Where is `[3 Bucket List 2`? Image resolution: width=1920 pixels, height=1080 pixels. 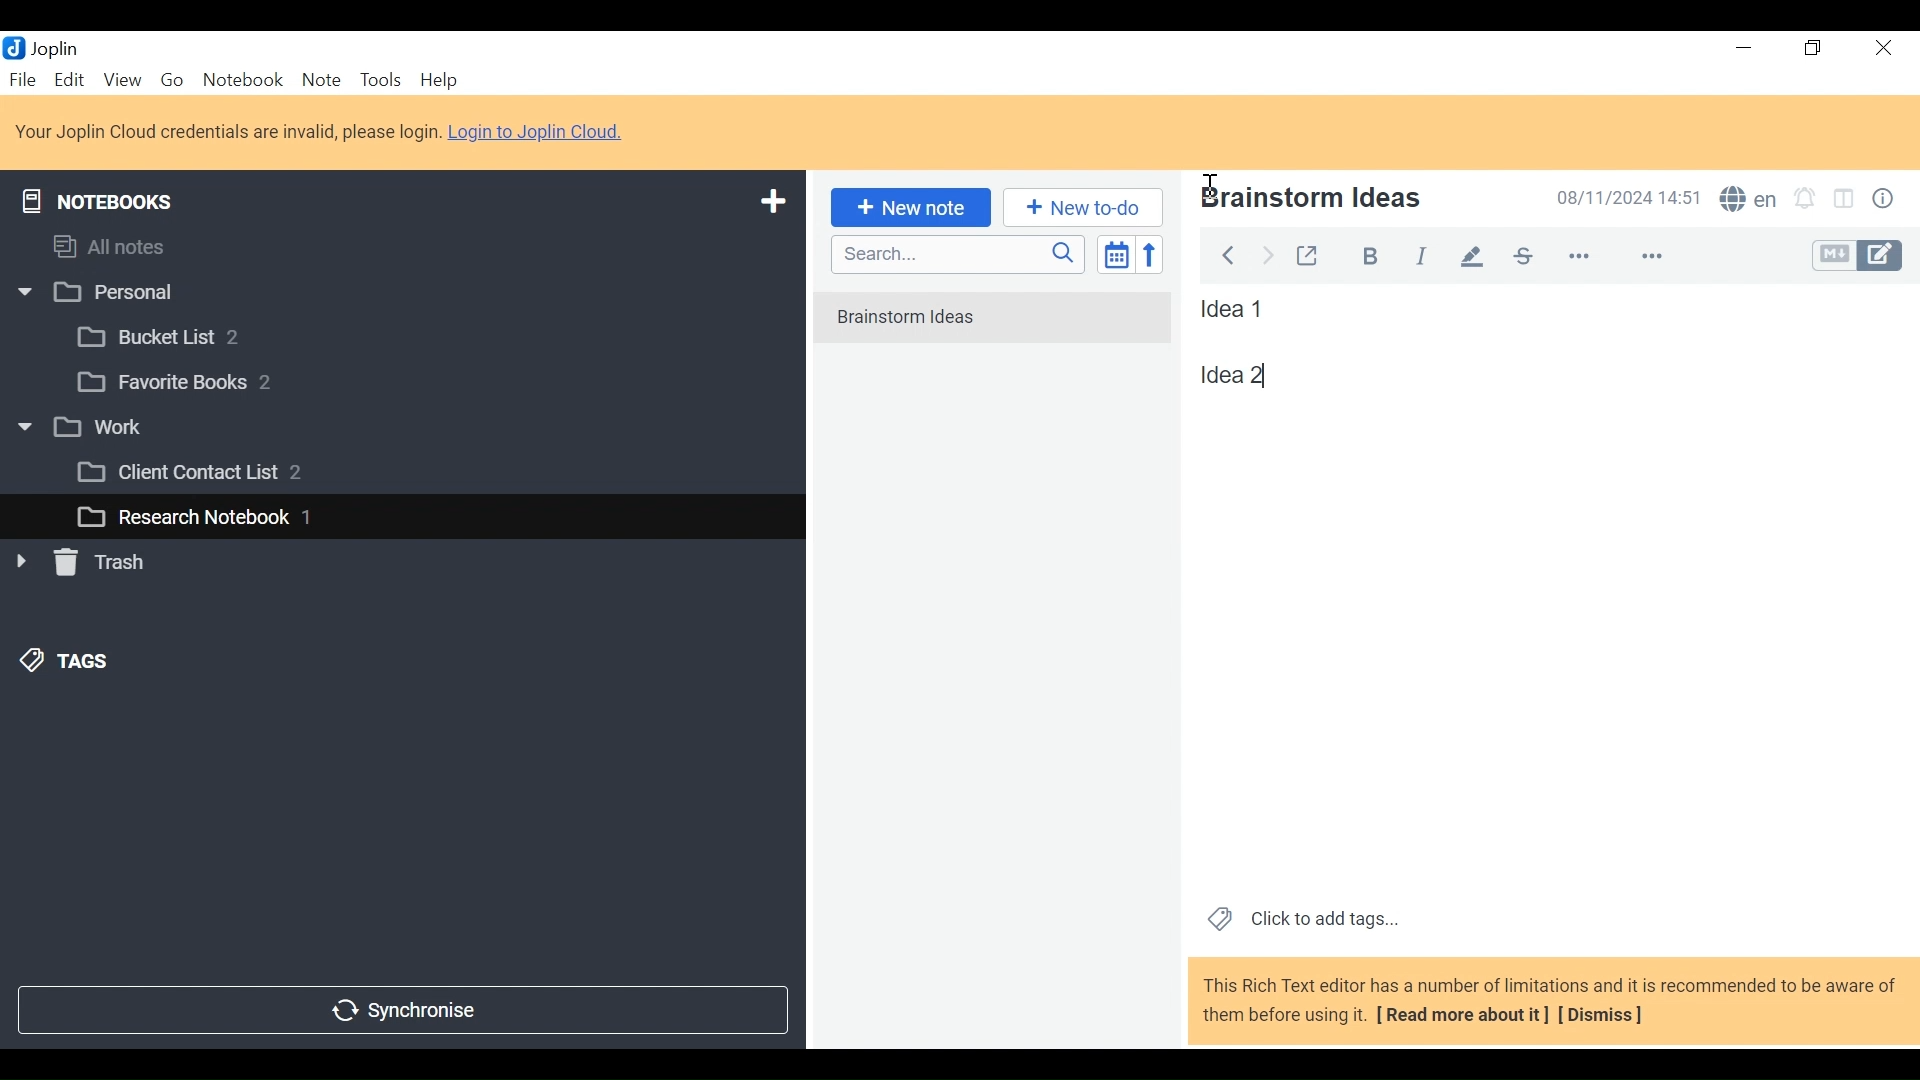
[3 Bucket List 2 is located at coordinates (197, 335).